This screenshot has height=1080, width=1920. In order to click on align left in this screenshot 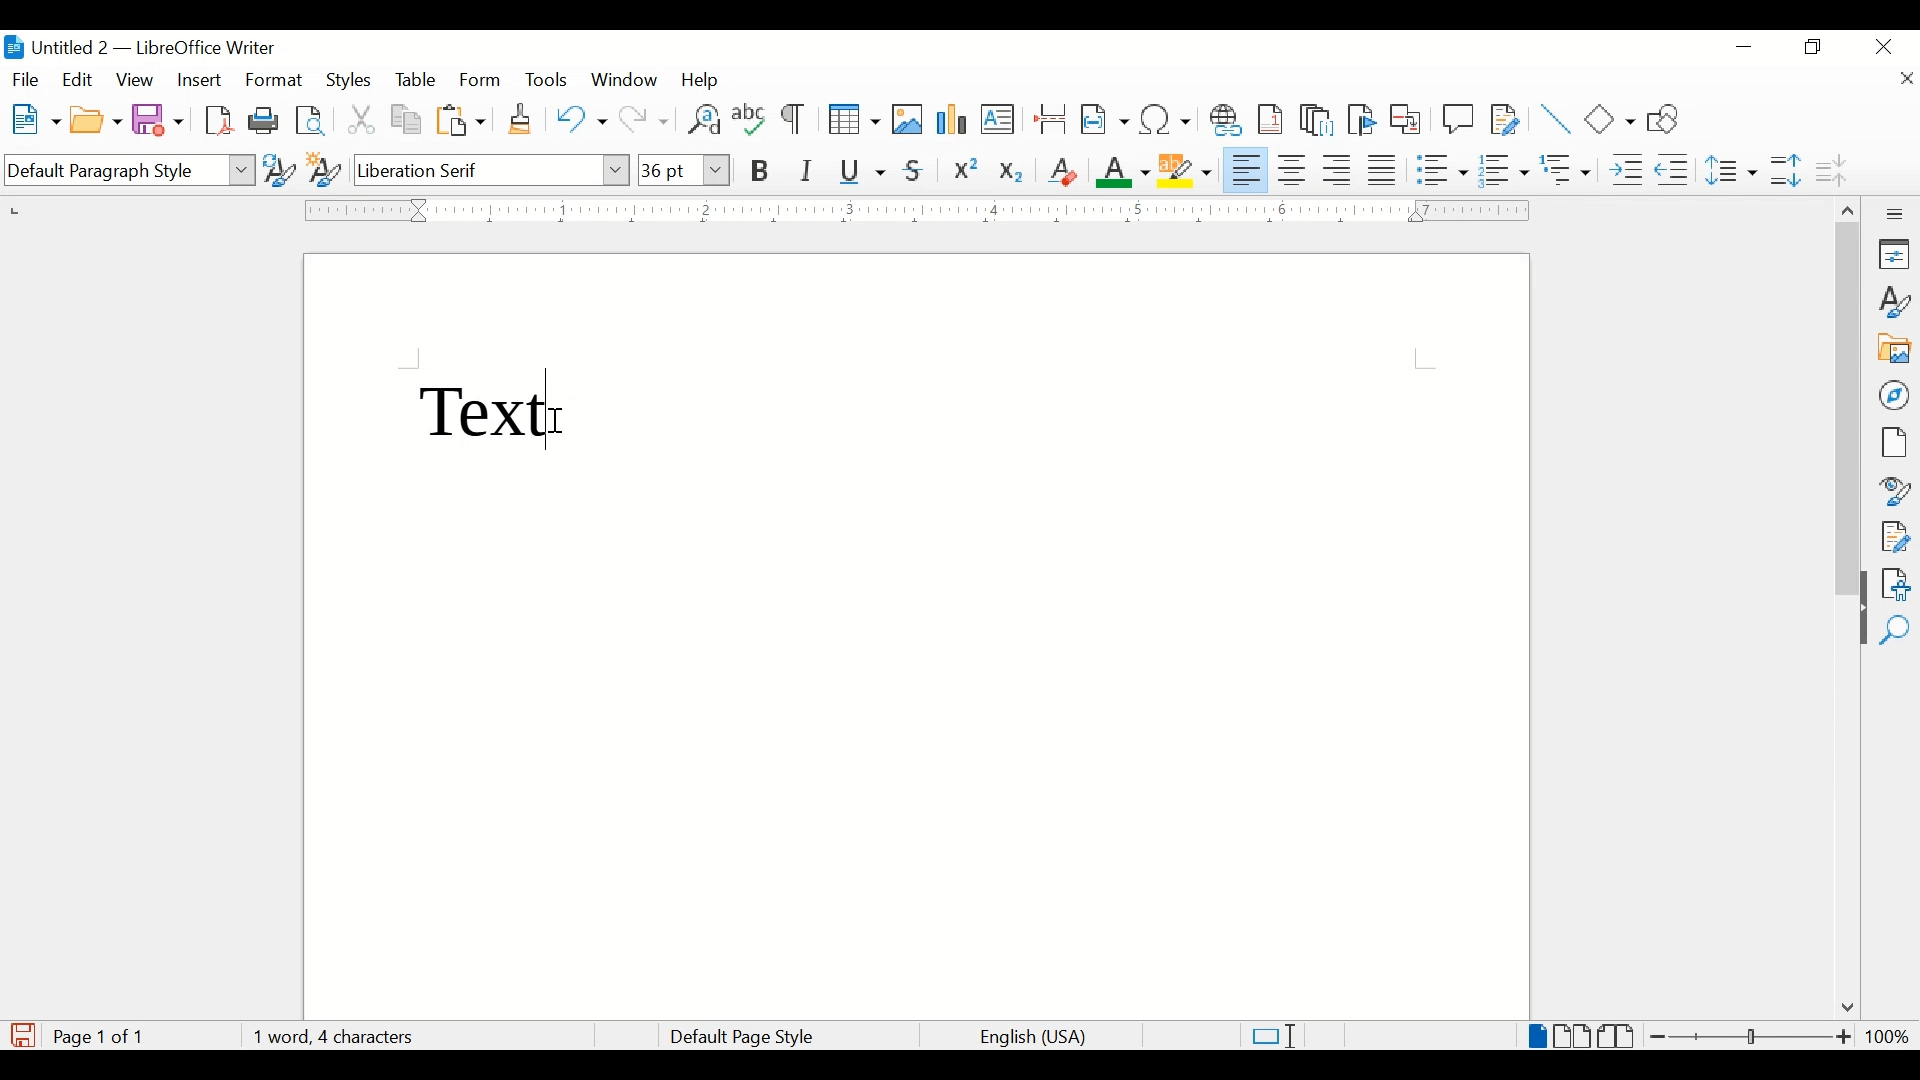, I will do `click(1247, 168)`.